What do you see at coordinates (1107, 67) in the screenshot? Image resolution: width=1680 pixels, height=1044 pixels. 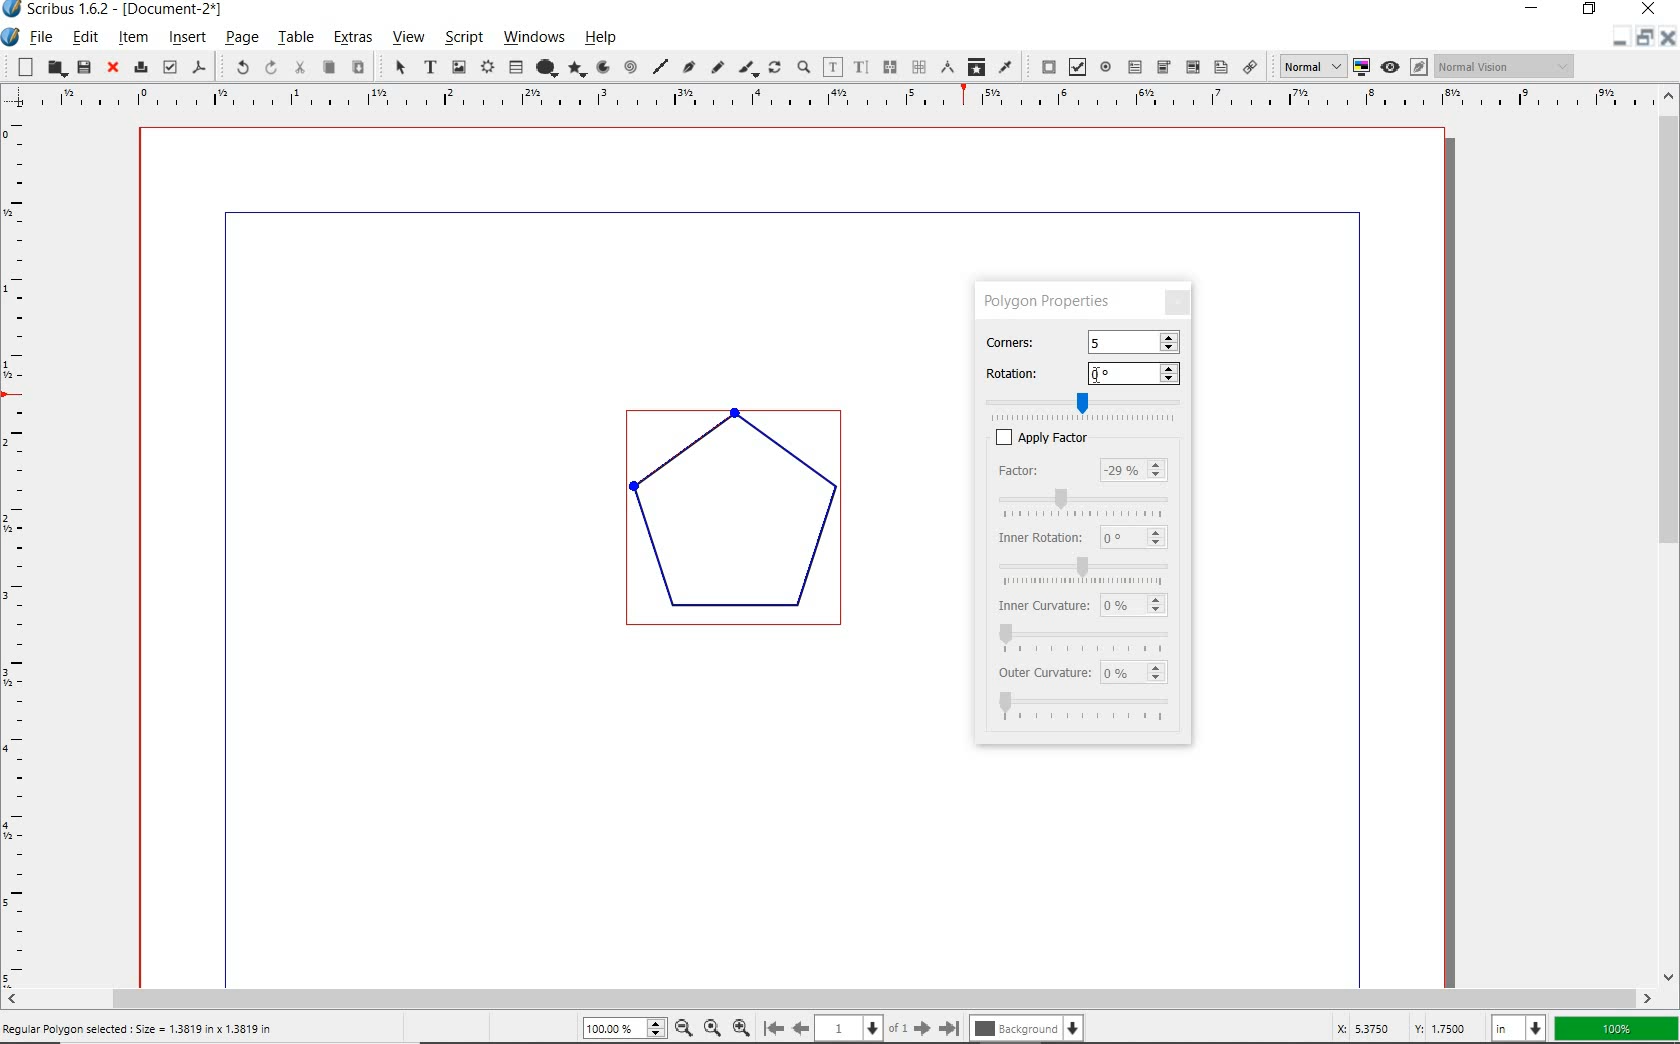 I see `pdf radio button` at bounding box center [1107, 67].